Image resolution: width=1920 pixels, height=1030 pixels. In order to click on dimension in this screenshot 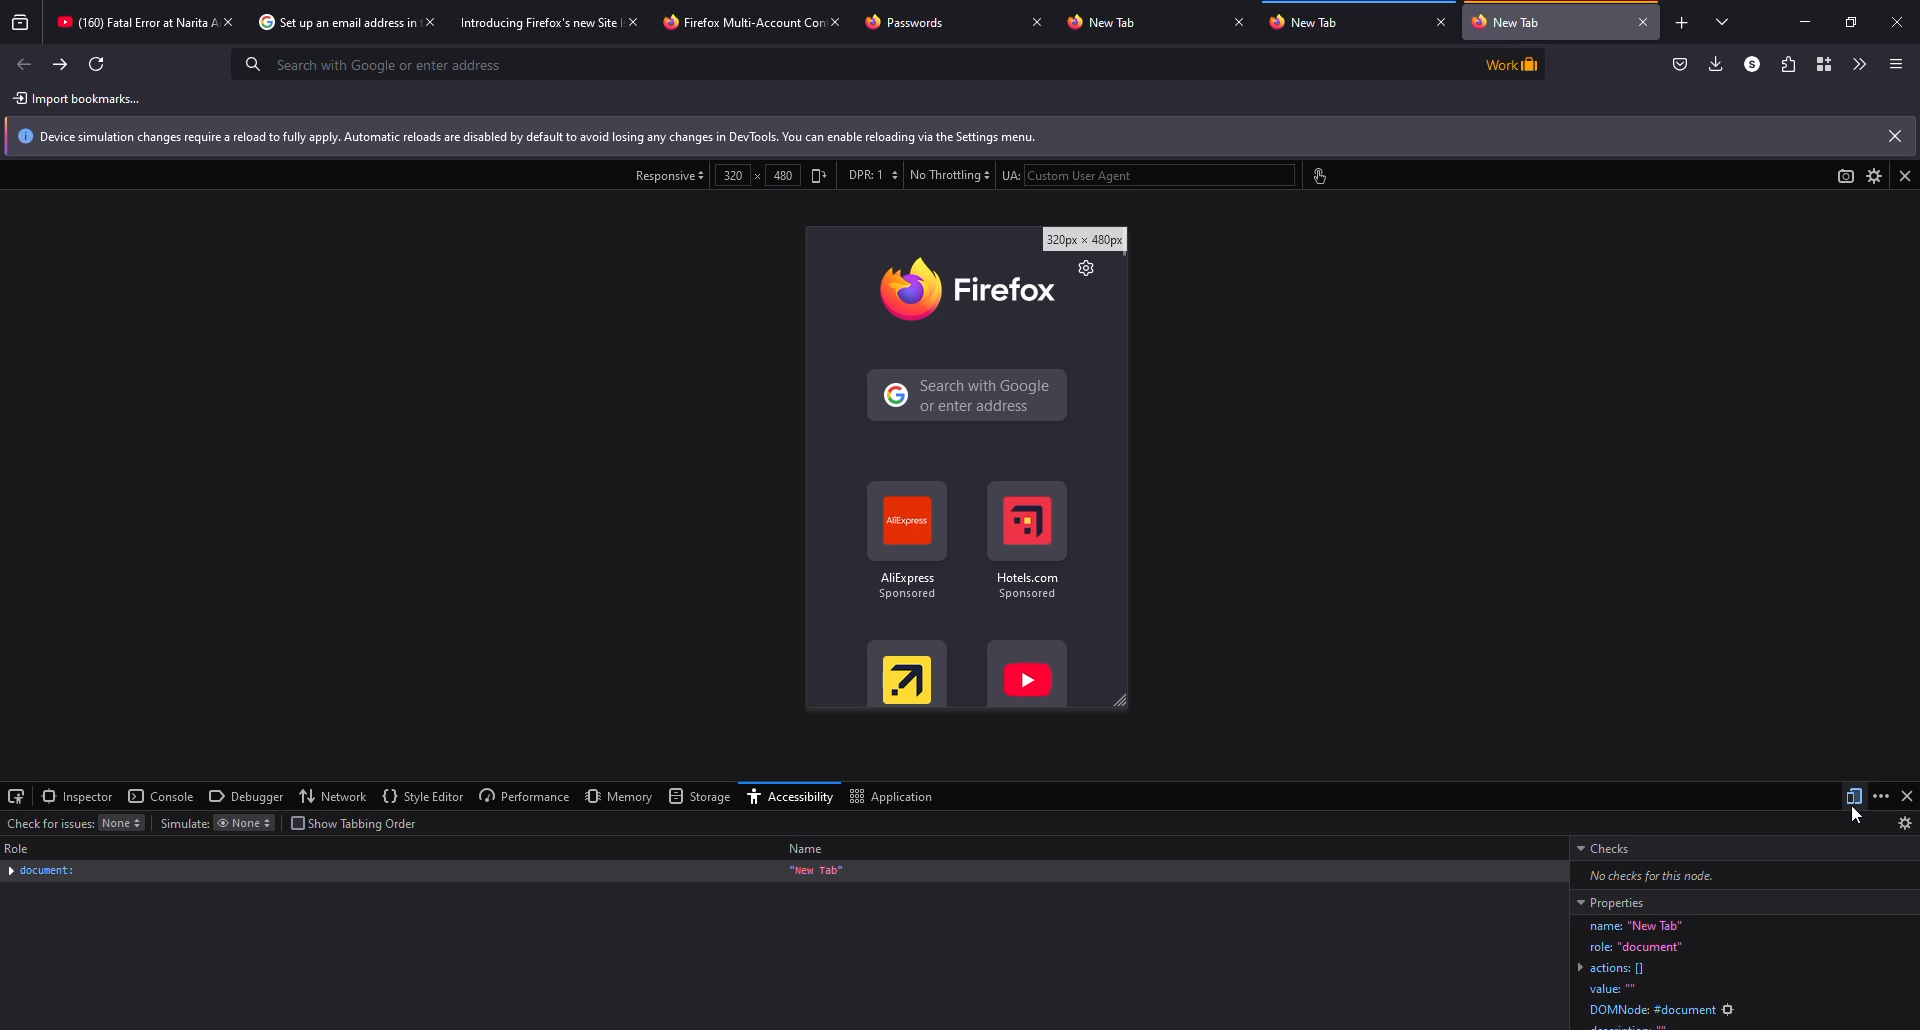, I will do `click(758, 175)`.